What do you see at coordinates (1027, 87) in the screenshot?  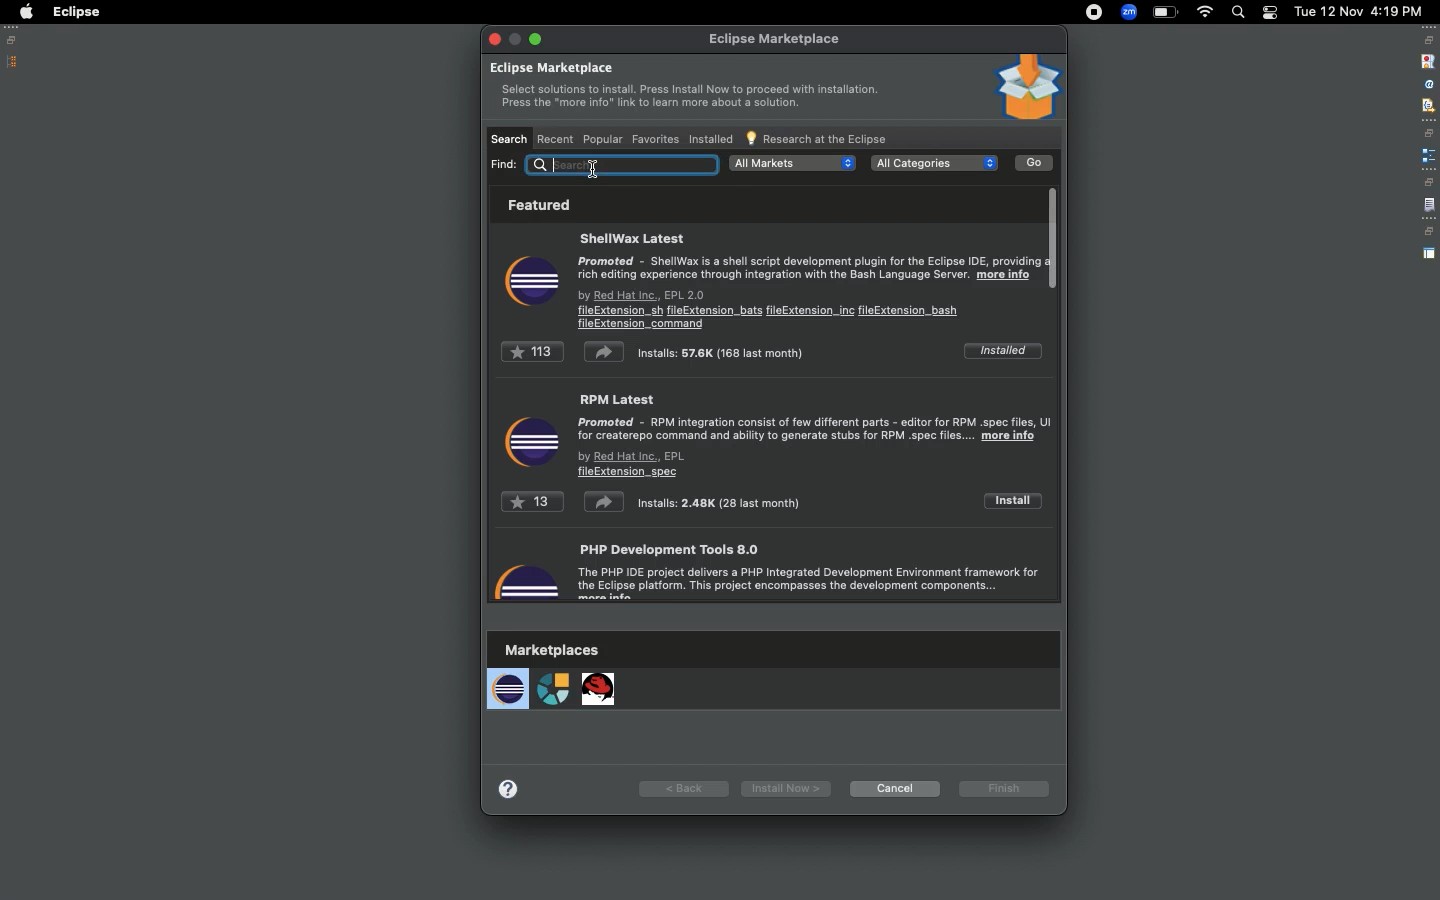 I see `Icon` at bounding box center [1027, 87].